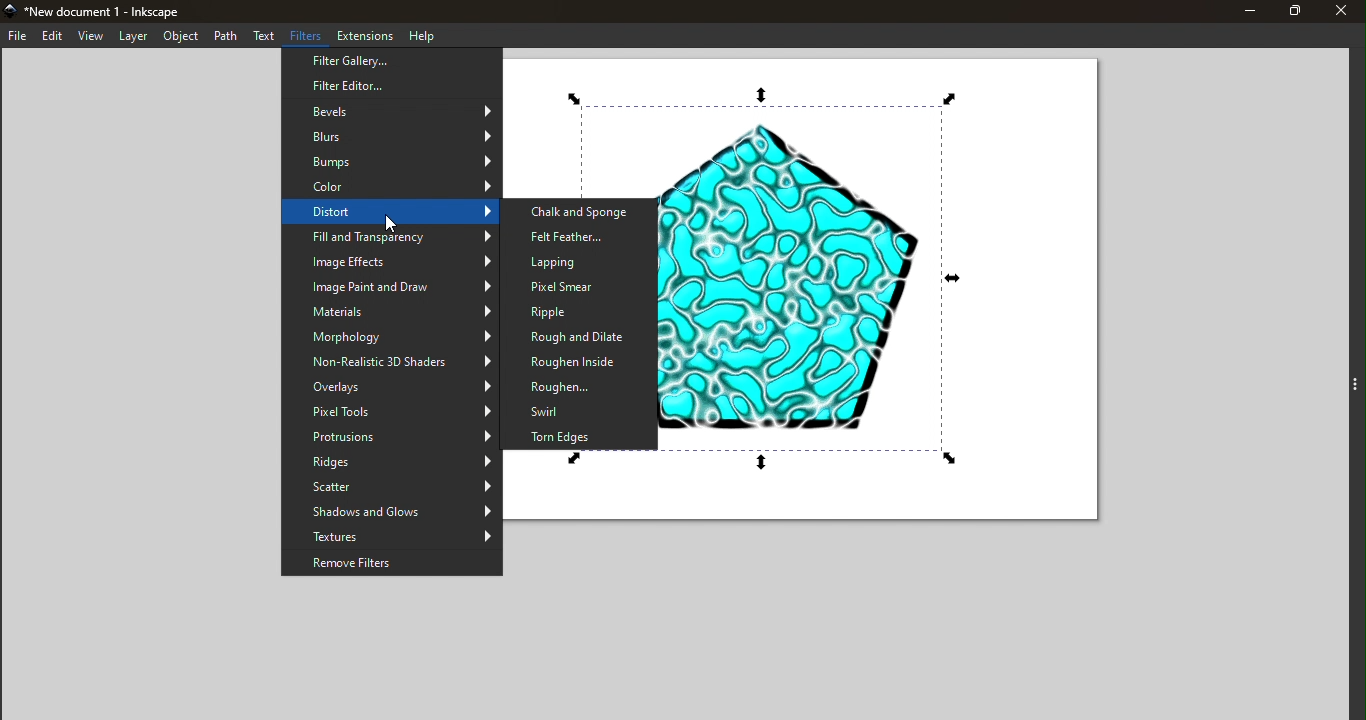  I want to click on Morphology, so click(391, 337).